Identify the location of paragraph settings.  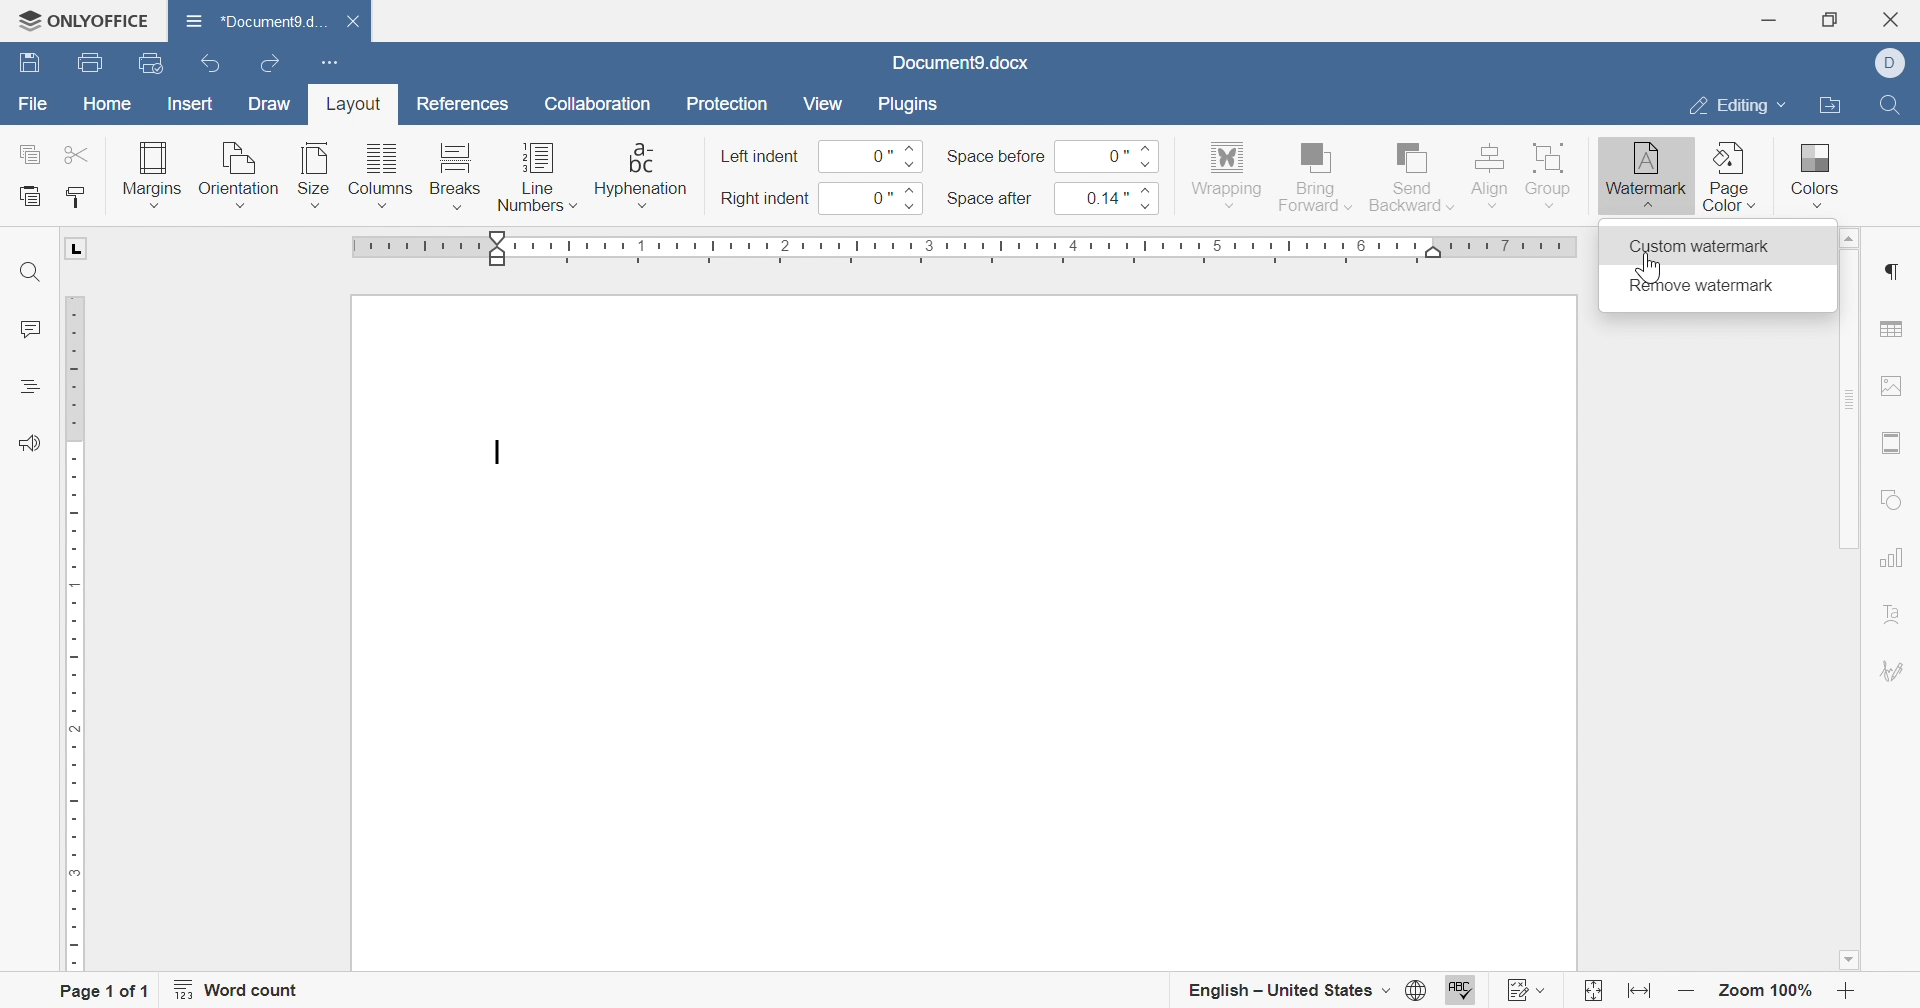
(1889, 272).